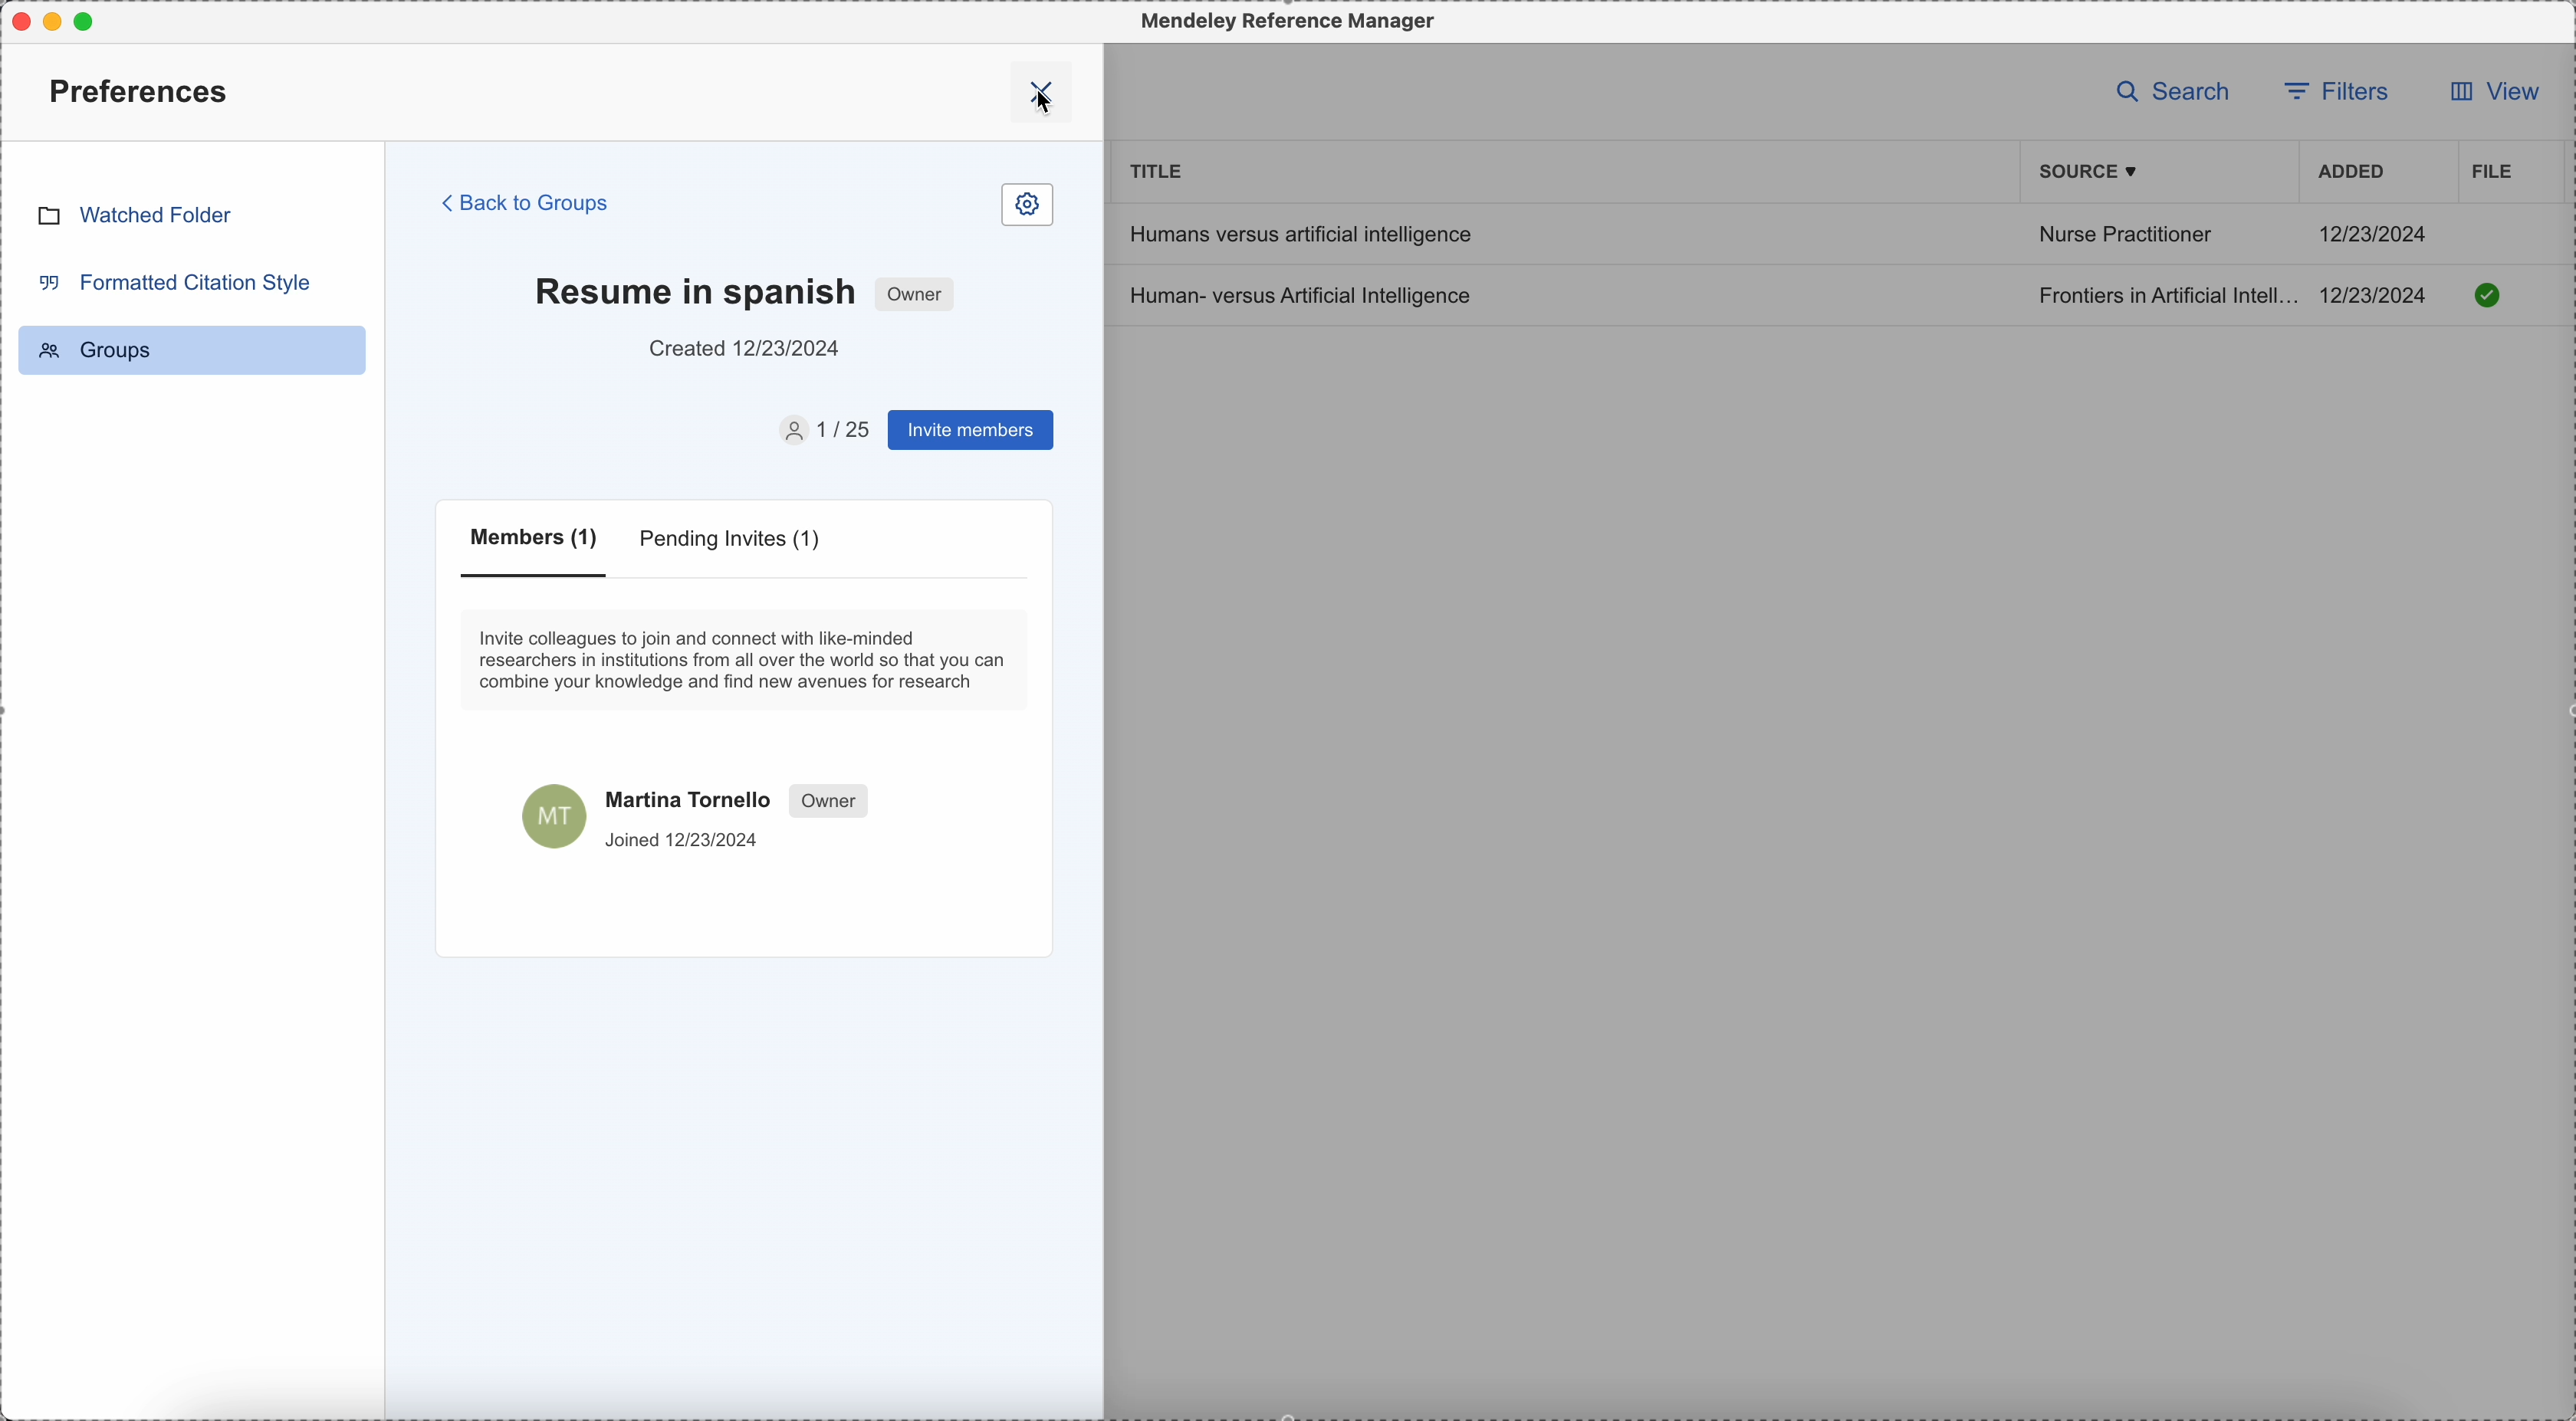  What do you see at coordinates (2489, 171) in the screenshot?
I see `file` at bounding box center [2489, 171].